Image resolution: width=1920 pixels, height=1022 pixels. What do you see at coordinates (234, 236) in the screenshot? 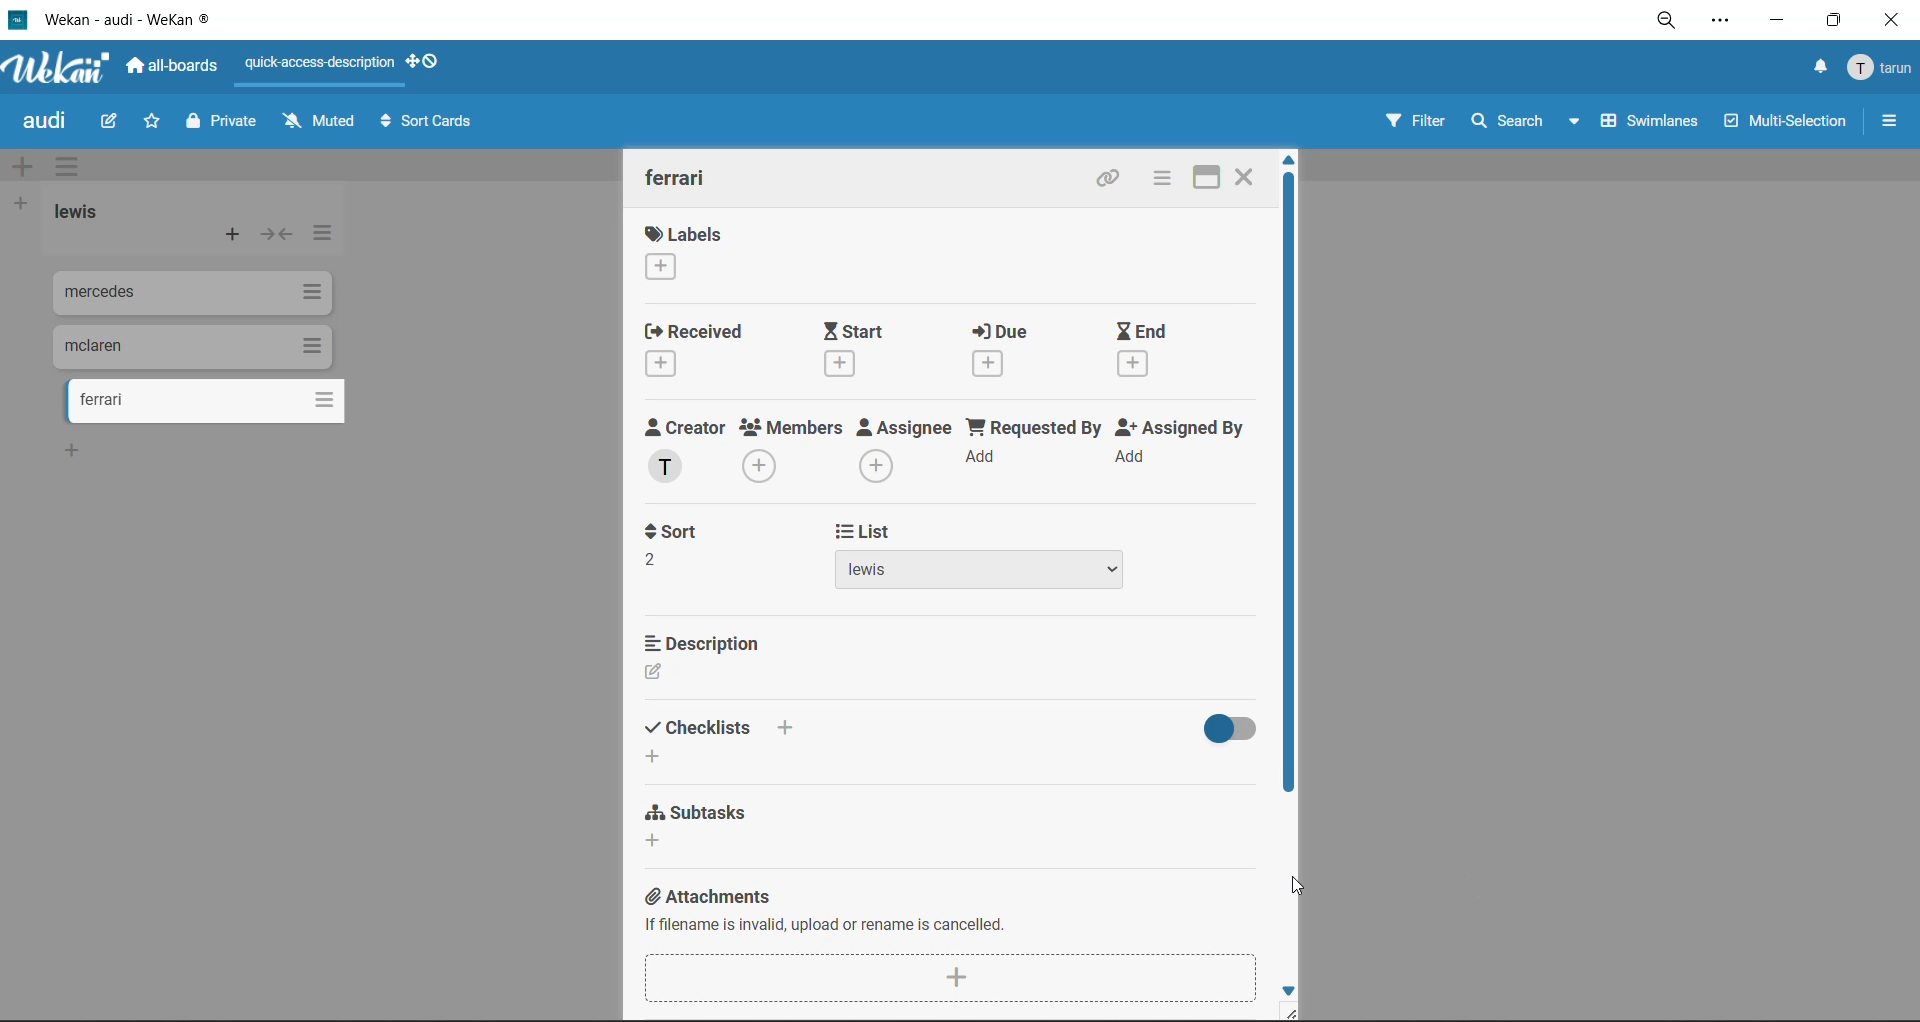
I see `add card` at bounding box center [234, 236].